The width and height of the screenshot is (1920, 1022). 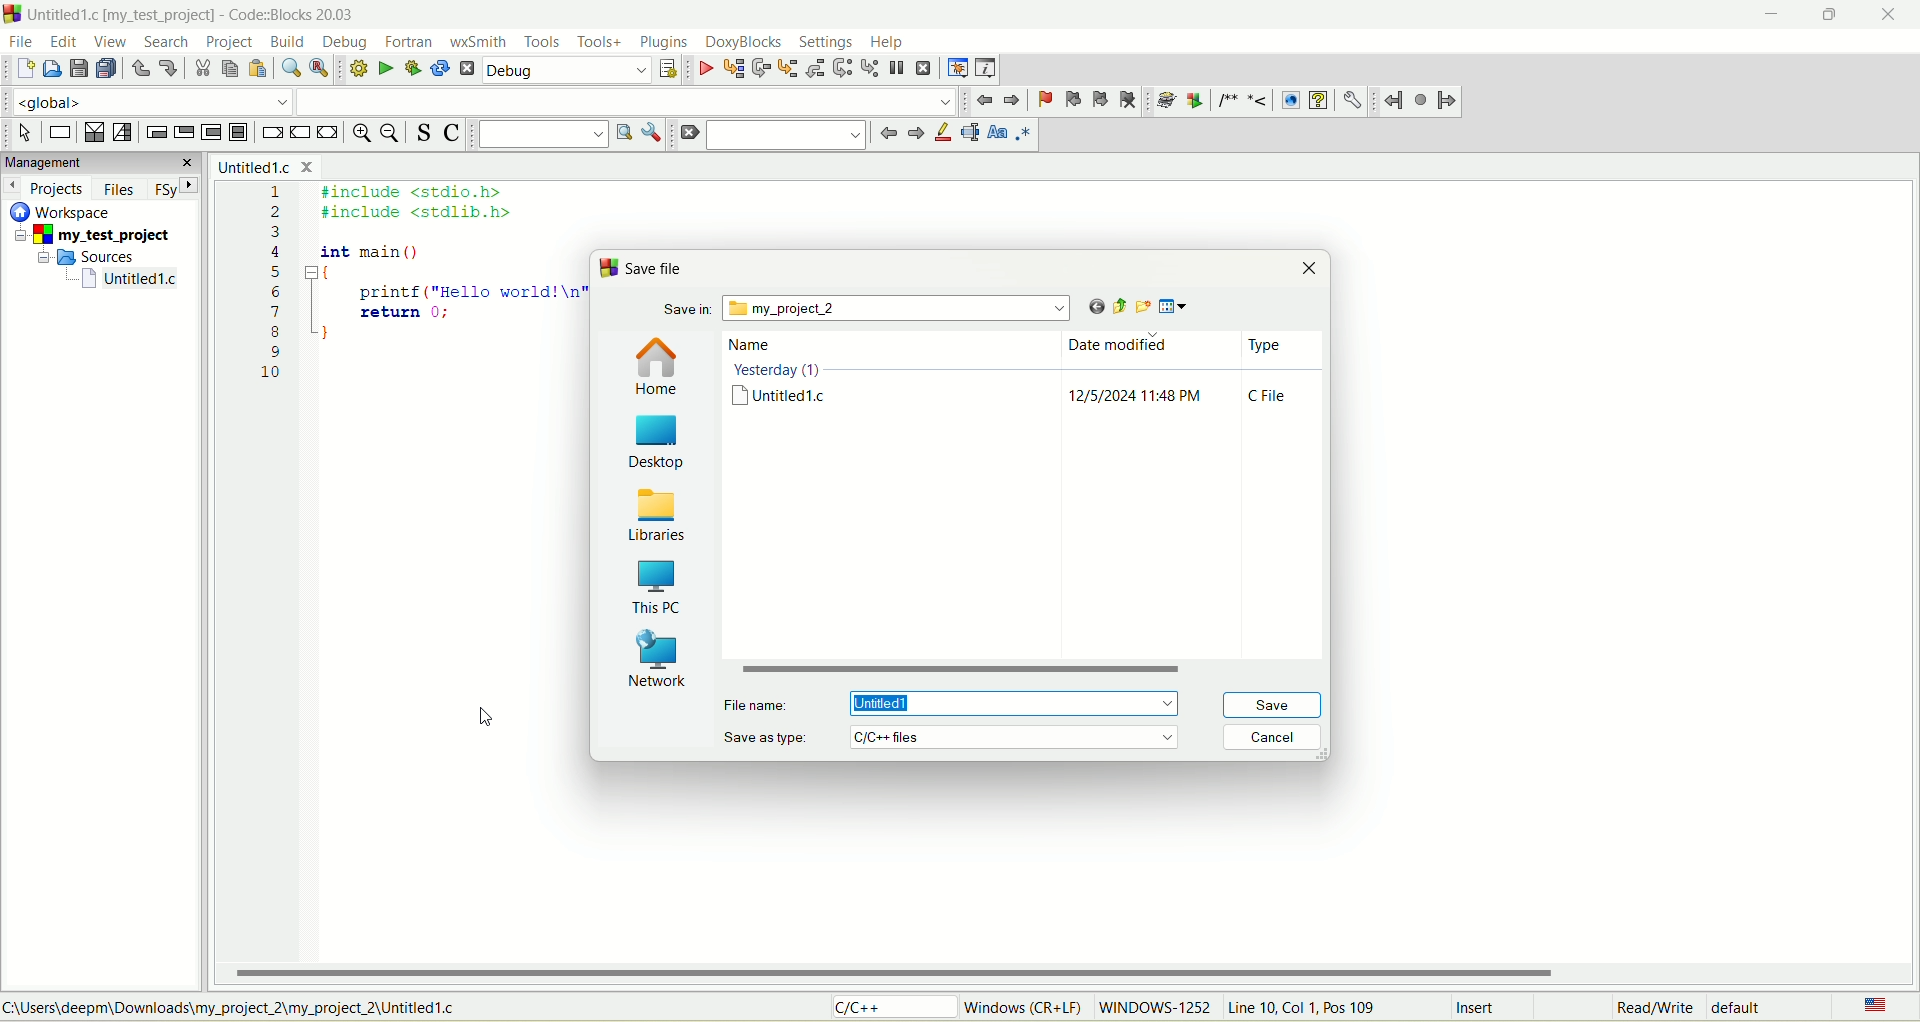 I want to click on title, so click(x=264, y=166).